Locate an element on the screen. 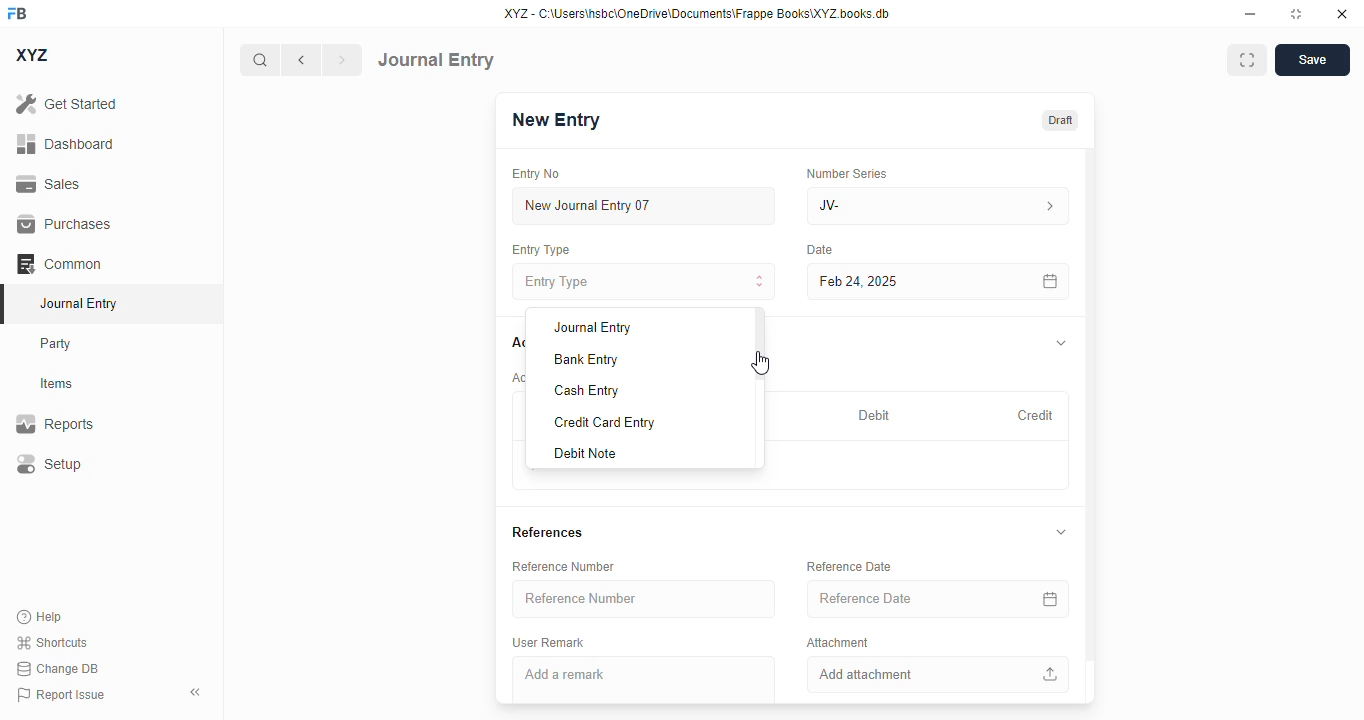  next is located at coordinates (343, 60).